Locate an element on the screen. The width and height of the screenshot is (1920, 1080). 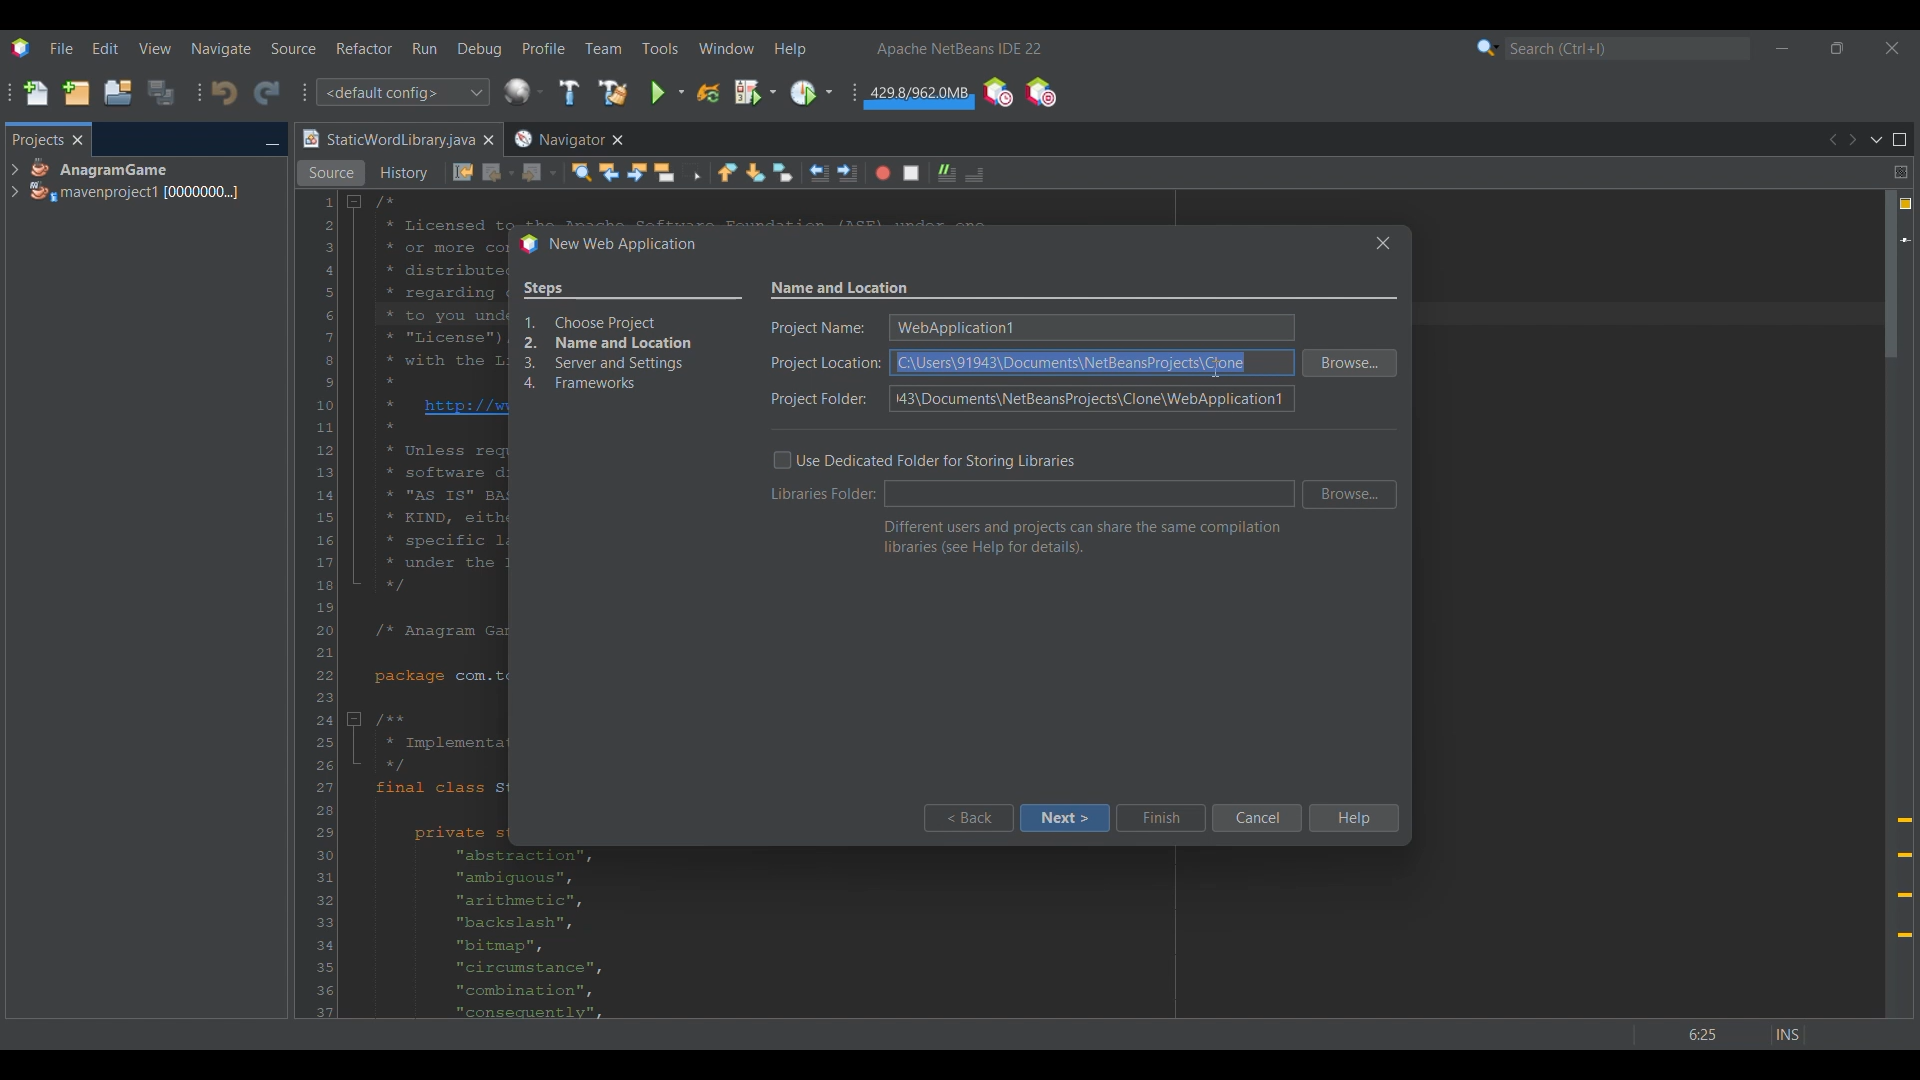
Source menu is located at coordinates (294, 48).